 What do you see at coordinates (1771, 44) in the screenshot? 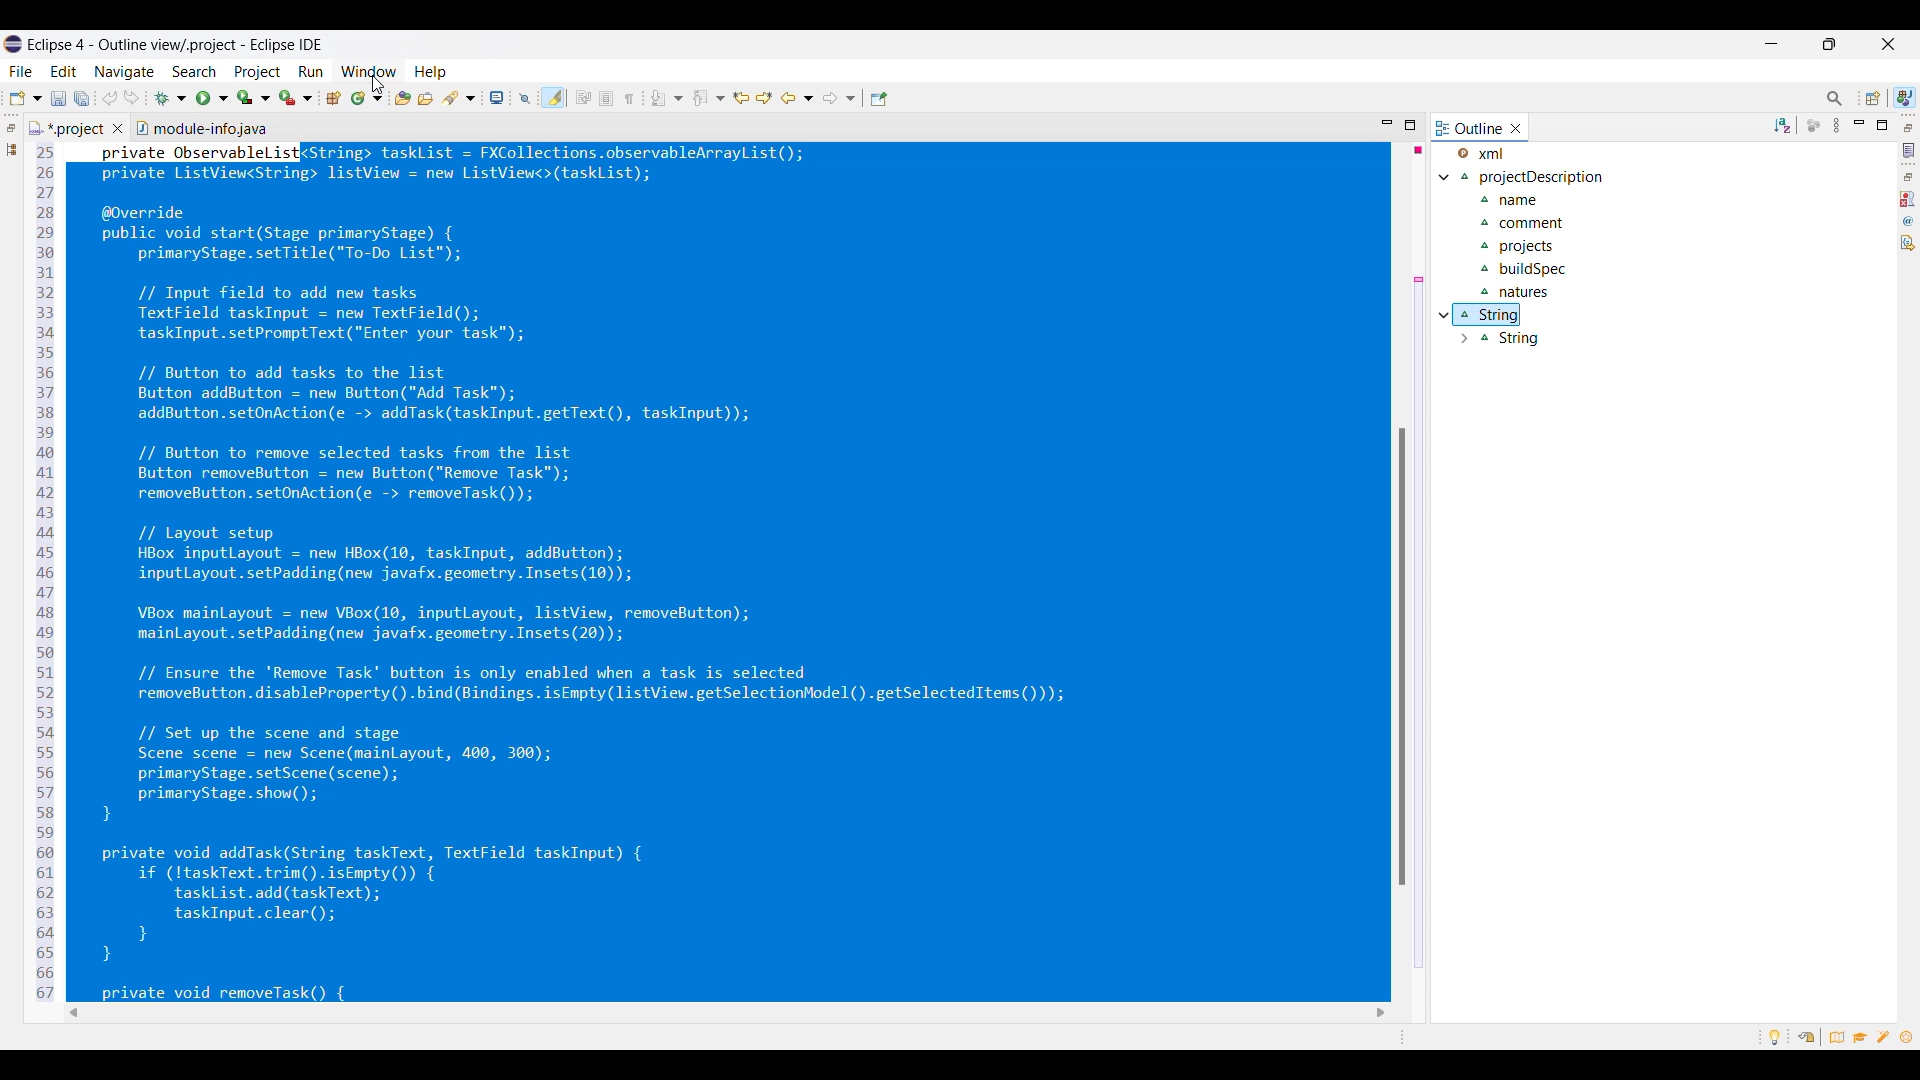
I see `Minimize` at bounding box center [1771, 44].